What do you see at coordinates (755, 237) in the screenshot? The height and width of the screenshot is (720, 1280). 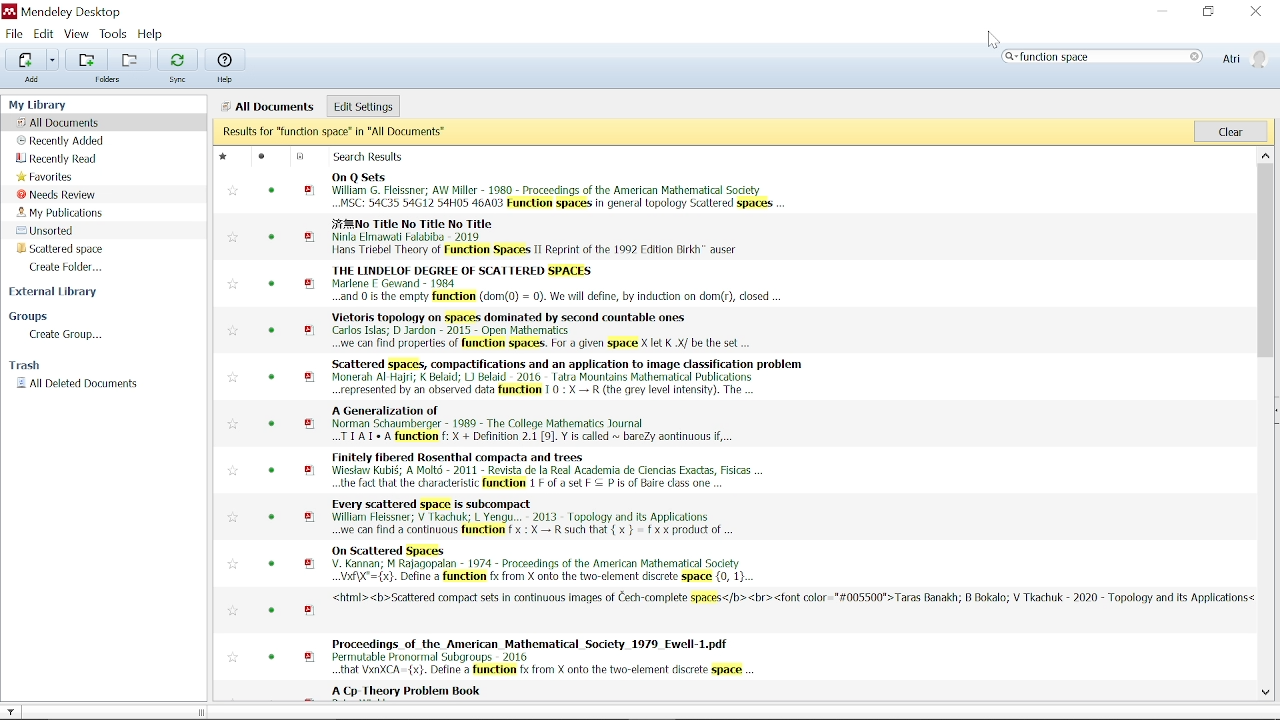 I see `No Title No Title No Title Ninla Elmawali Falabiba - 2019Hans Triebel Theory of Function Spaces IT Reprint of the 1002 Fdition Birkh™ auser` at bounding box center [755, 237].